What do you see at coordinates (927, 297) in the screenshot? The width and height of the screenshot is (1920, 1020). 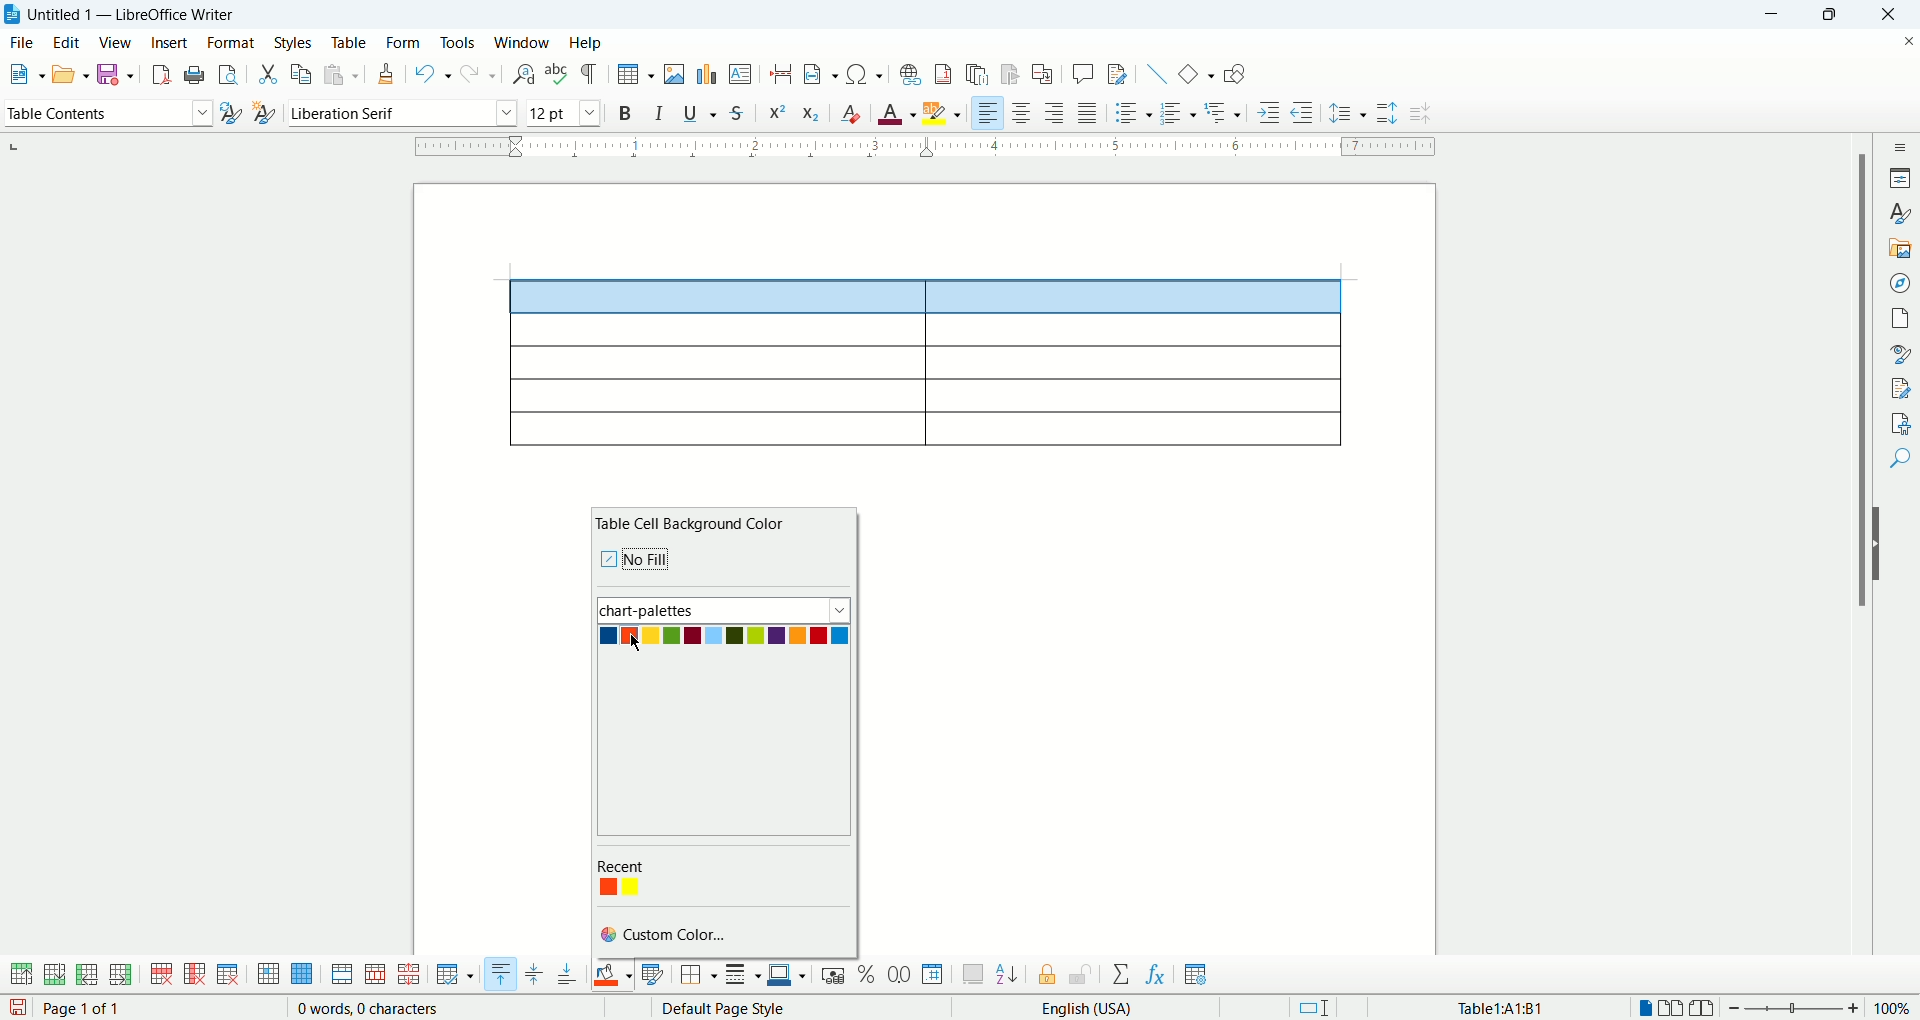 I see `selected cells` at bounding box center [927, 297].